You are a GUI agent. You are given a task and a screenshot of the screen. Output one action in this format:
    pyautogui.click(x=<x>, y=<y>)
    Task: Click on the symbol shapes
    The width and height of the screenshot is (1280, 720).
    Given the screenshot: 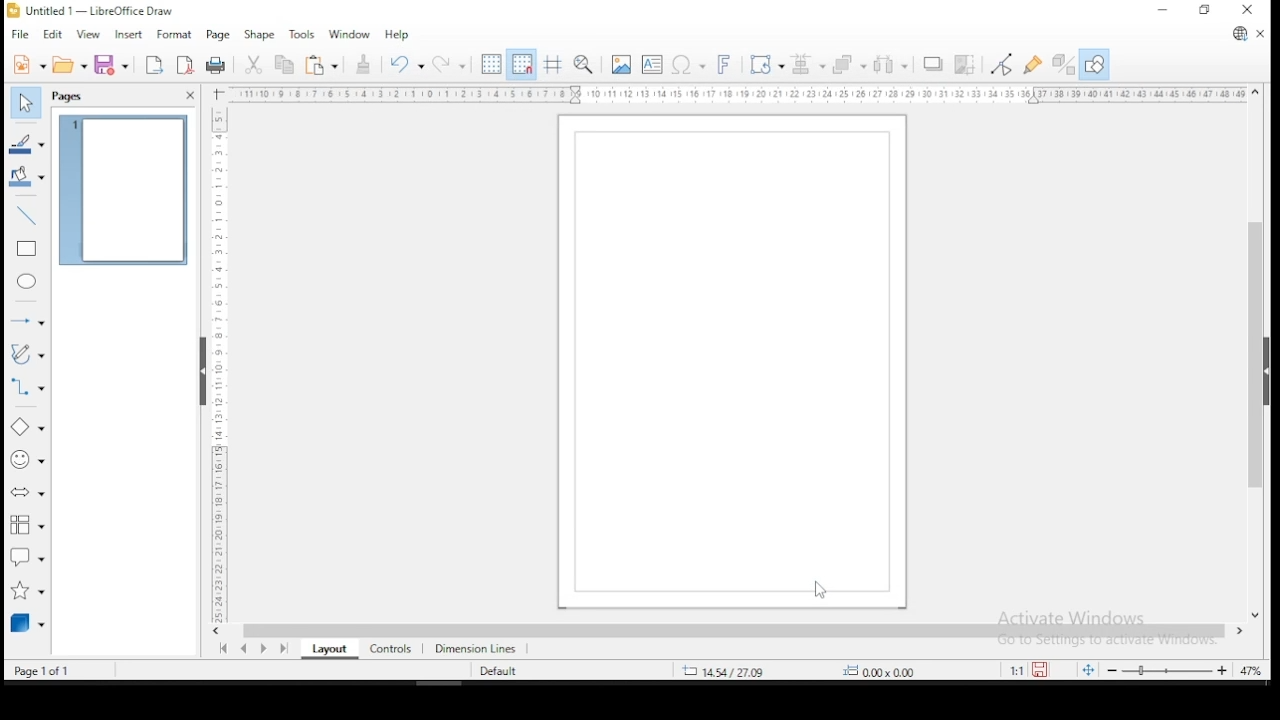 What is the action you would take?
    pyautogui.click(x=25, y=465)
    